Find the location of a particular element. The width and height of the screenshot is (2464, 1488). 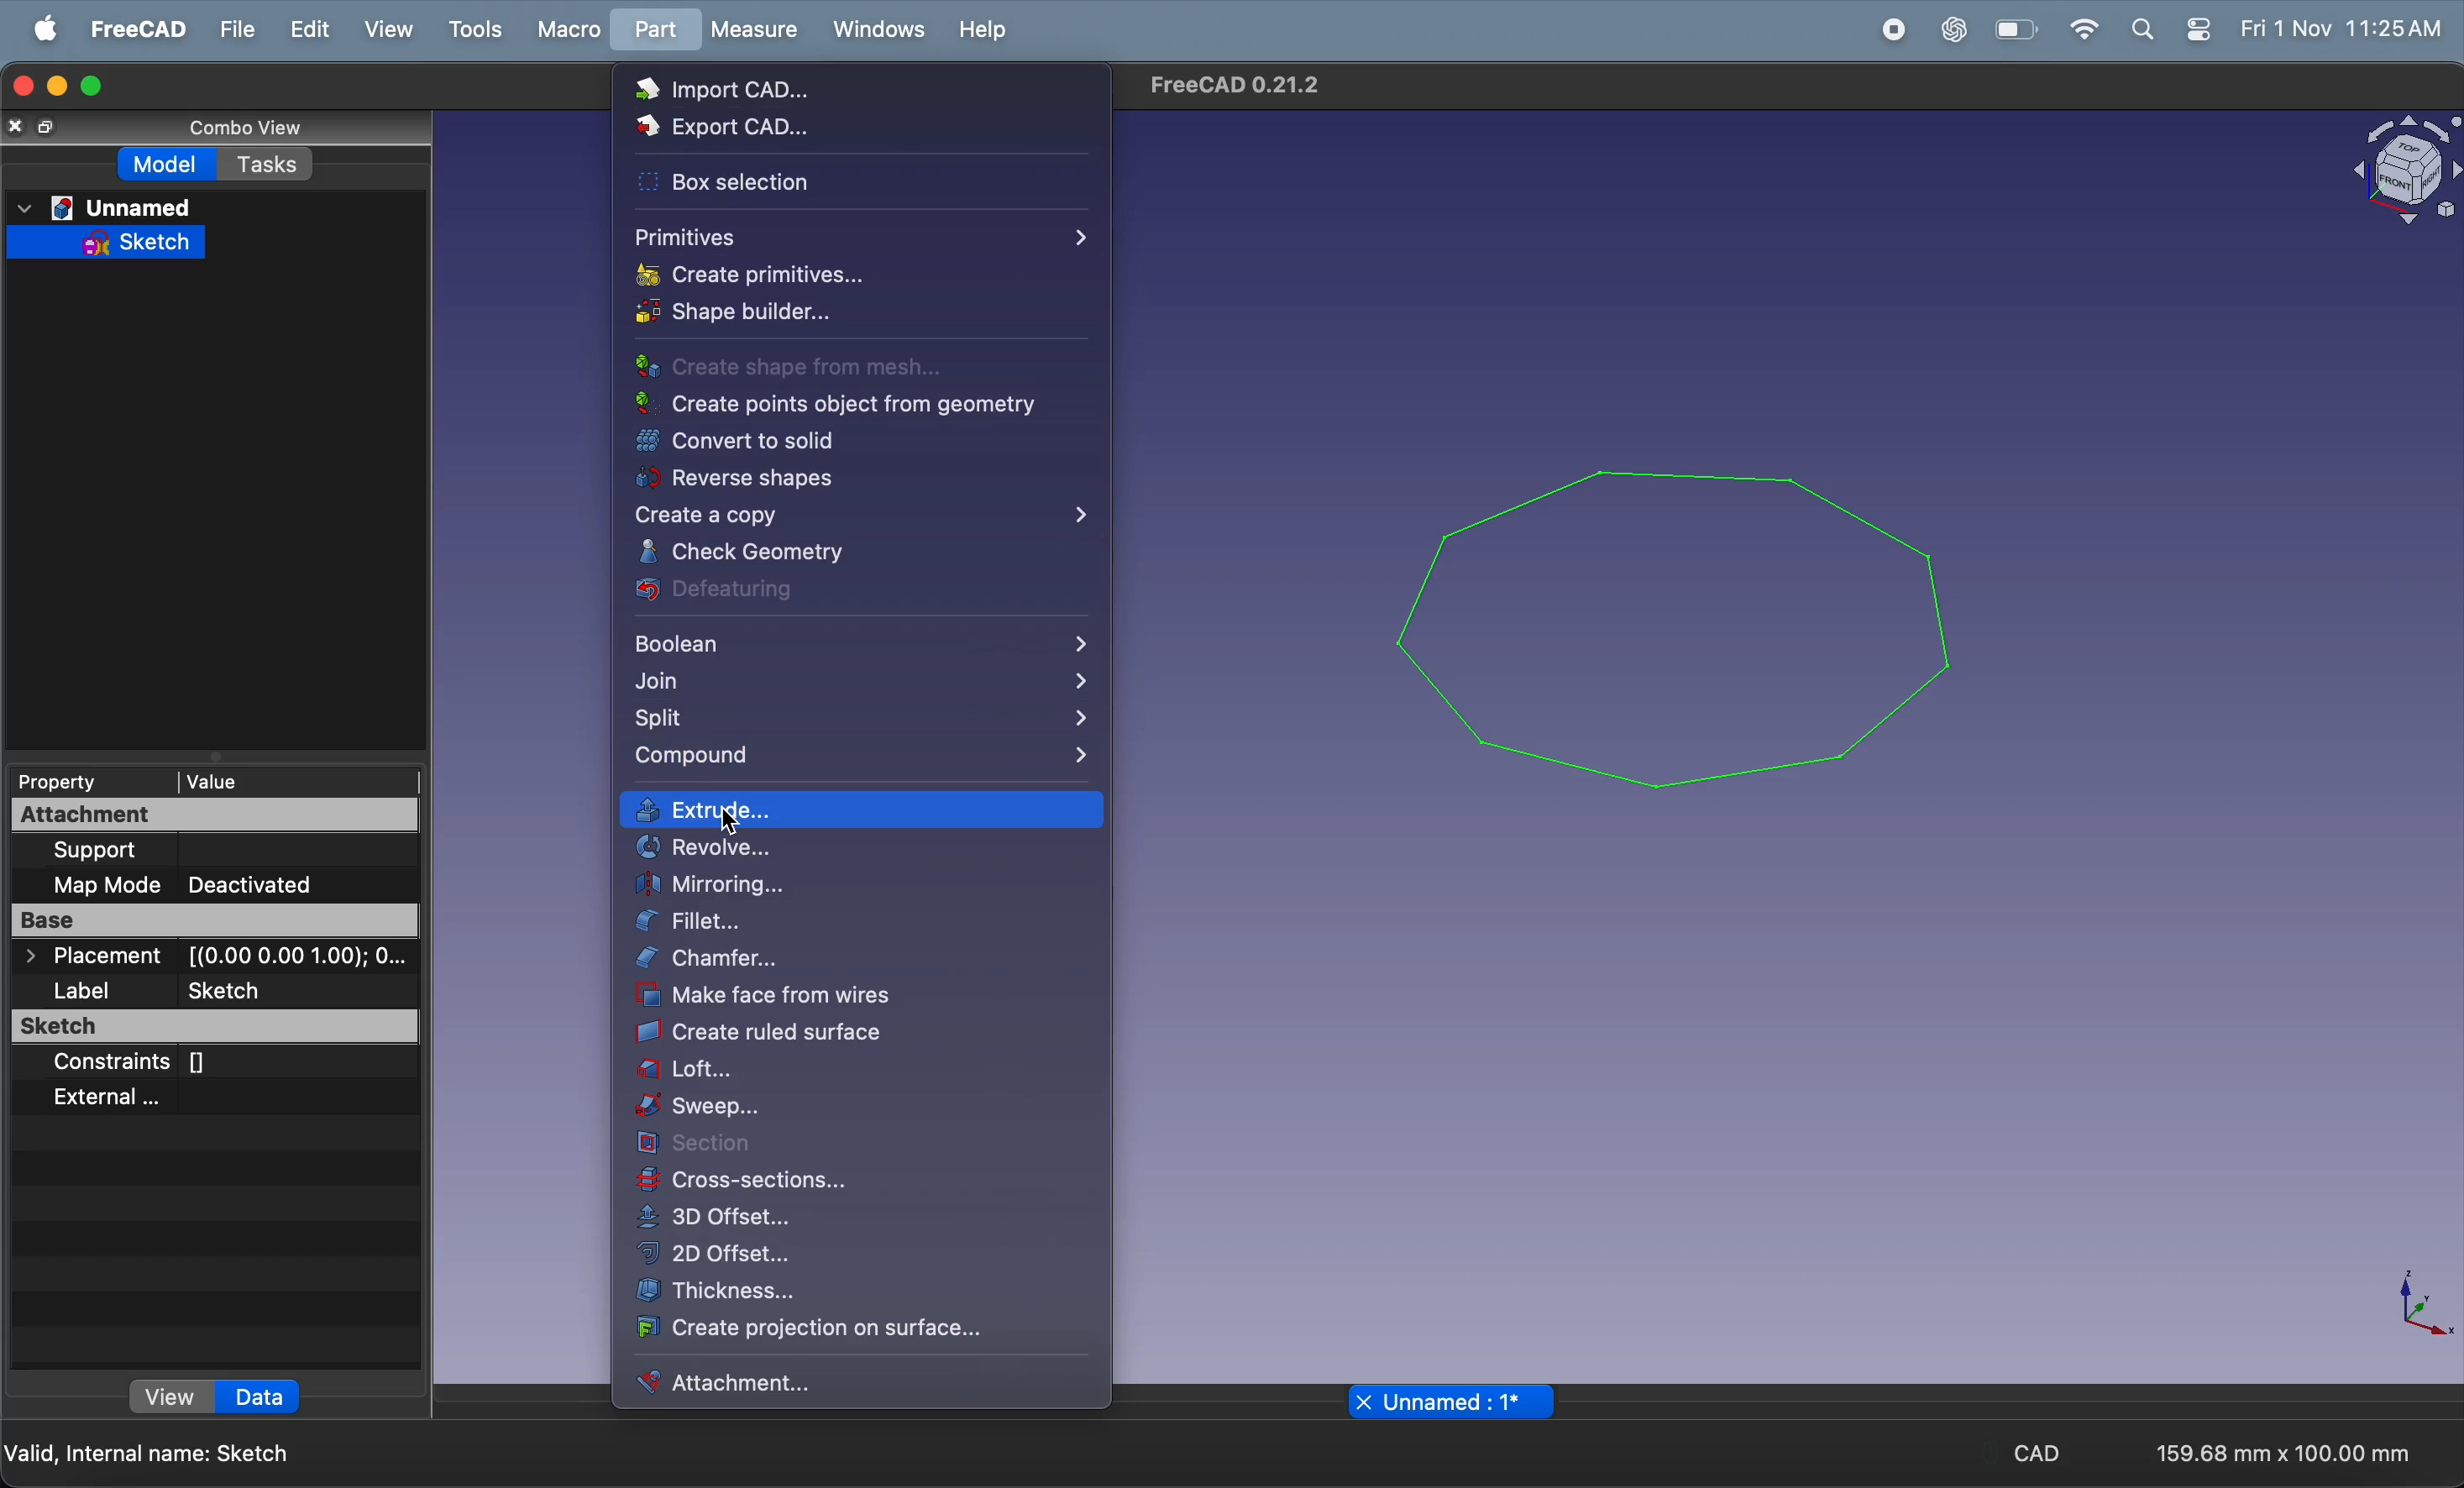

compound is located at coordinates (864, 758).